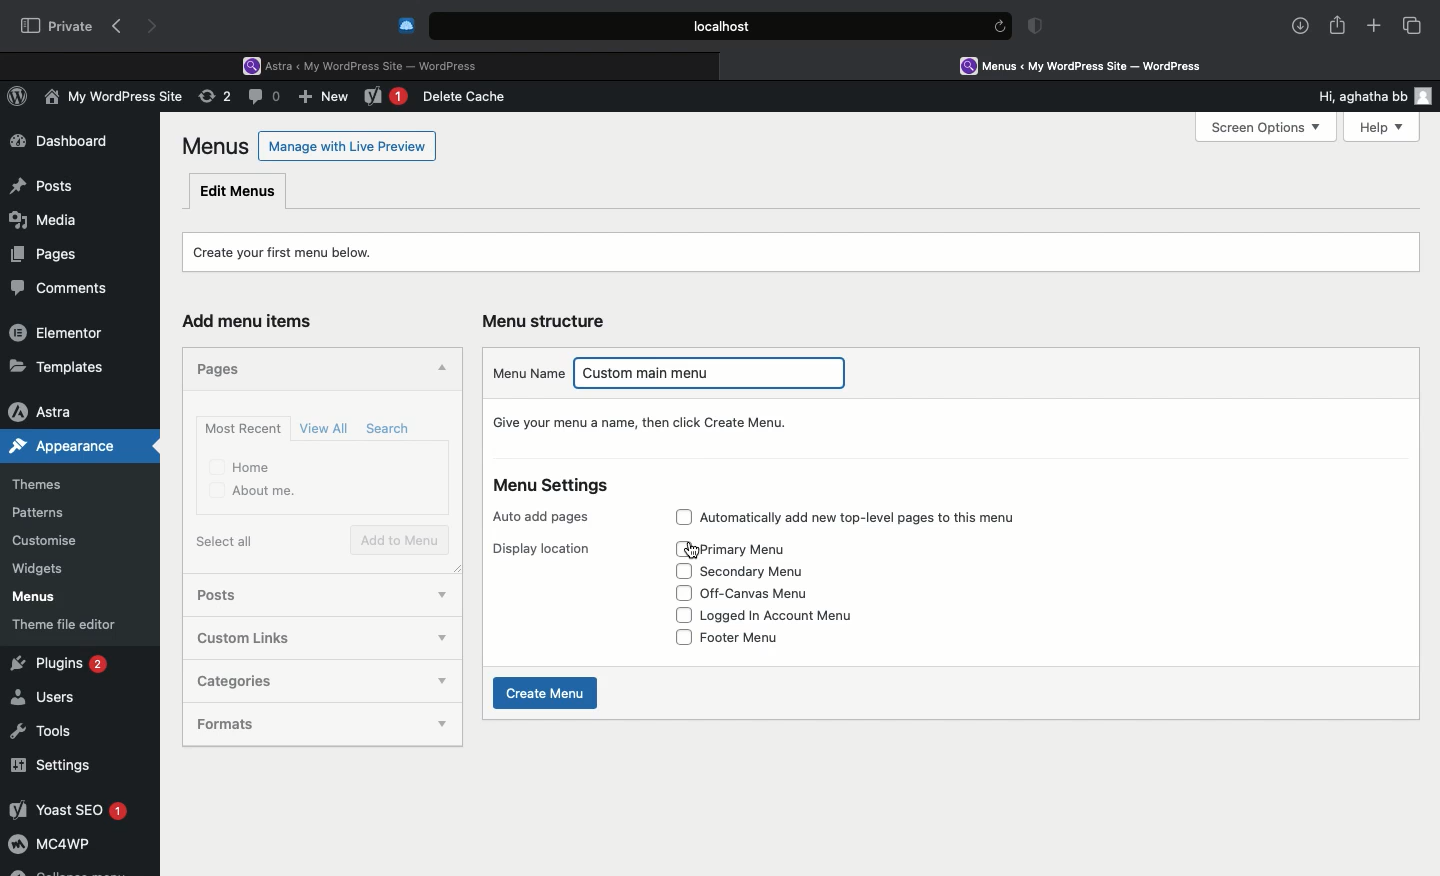  What do you see at coordinates (40, 253) in the screenshot?
I see `Pages` at bounding box center [40, 253].